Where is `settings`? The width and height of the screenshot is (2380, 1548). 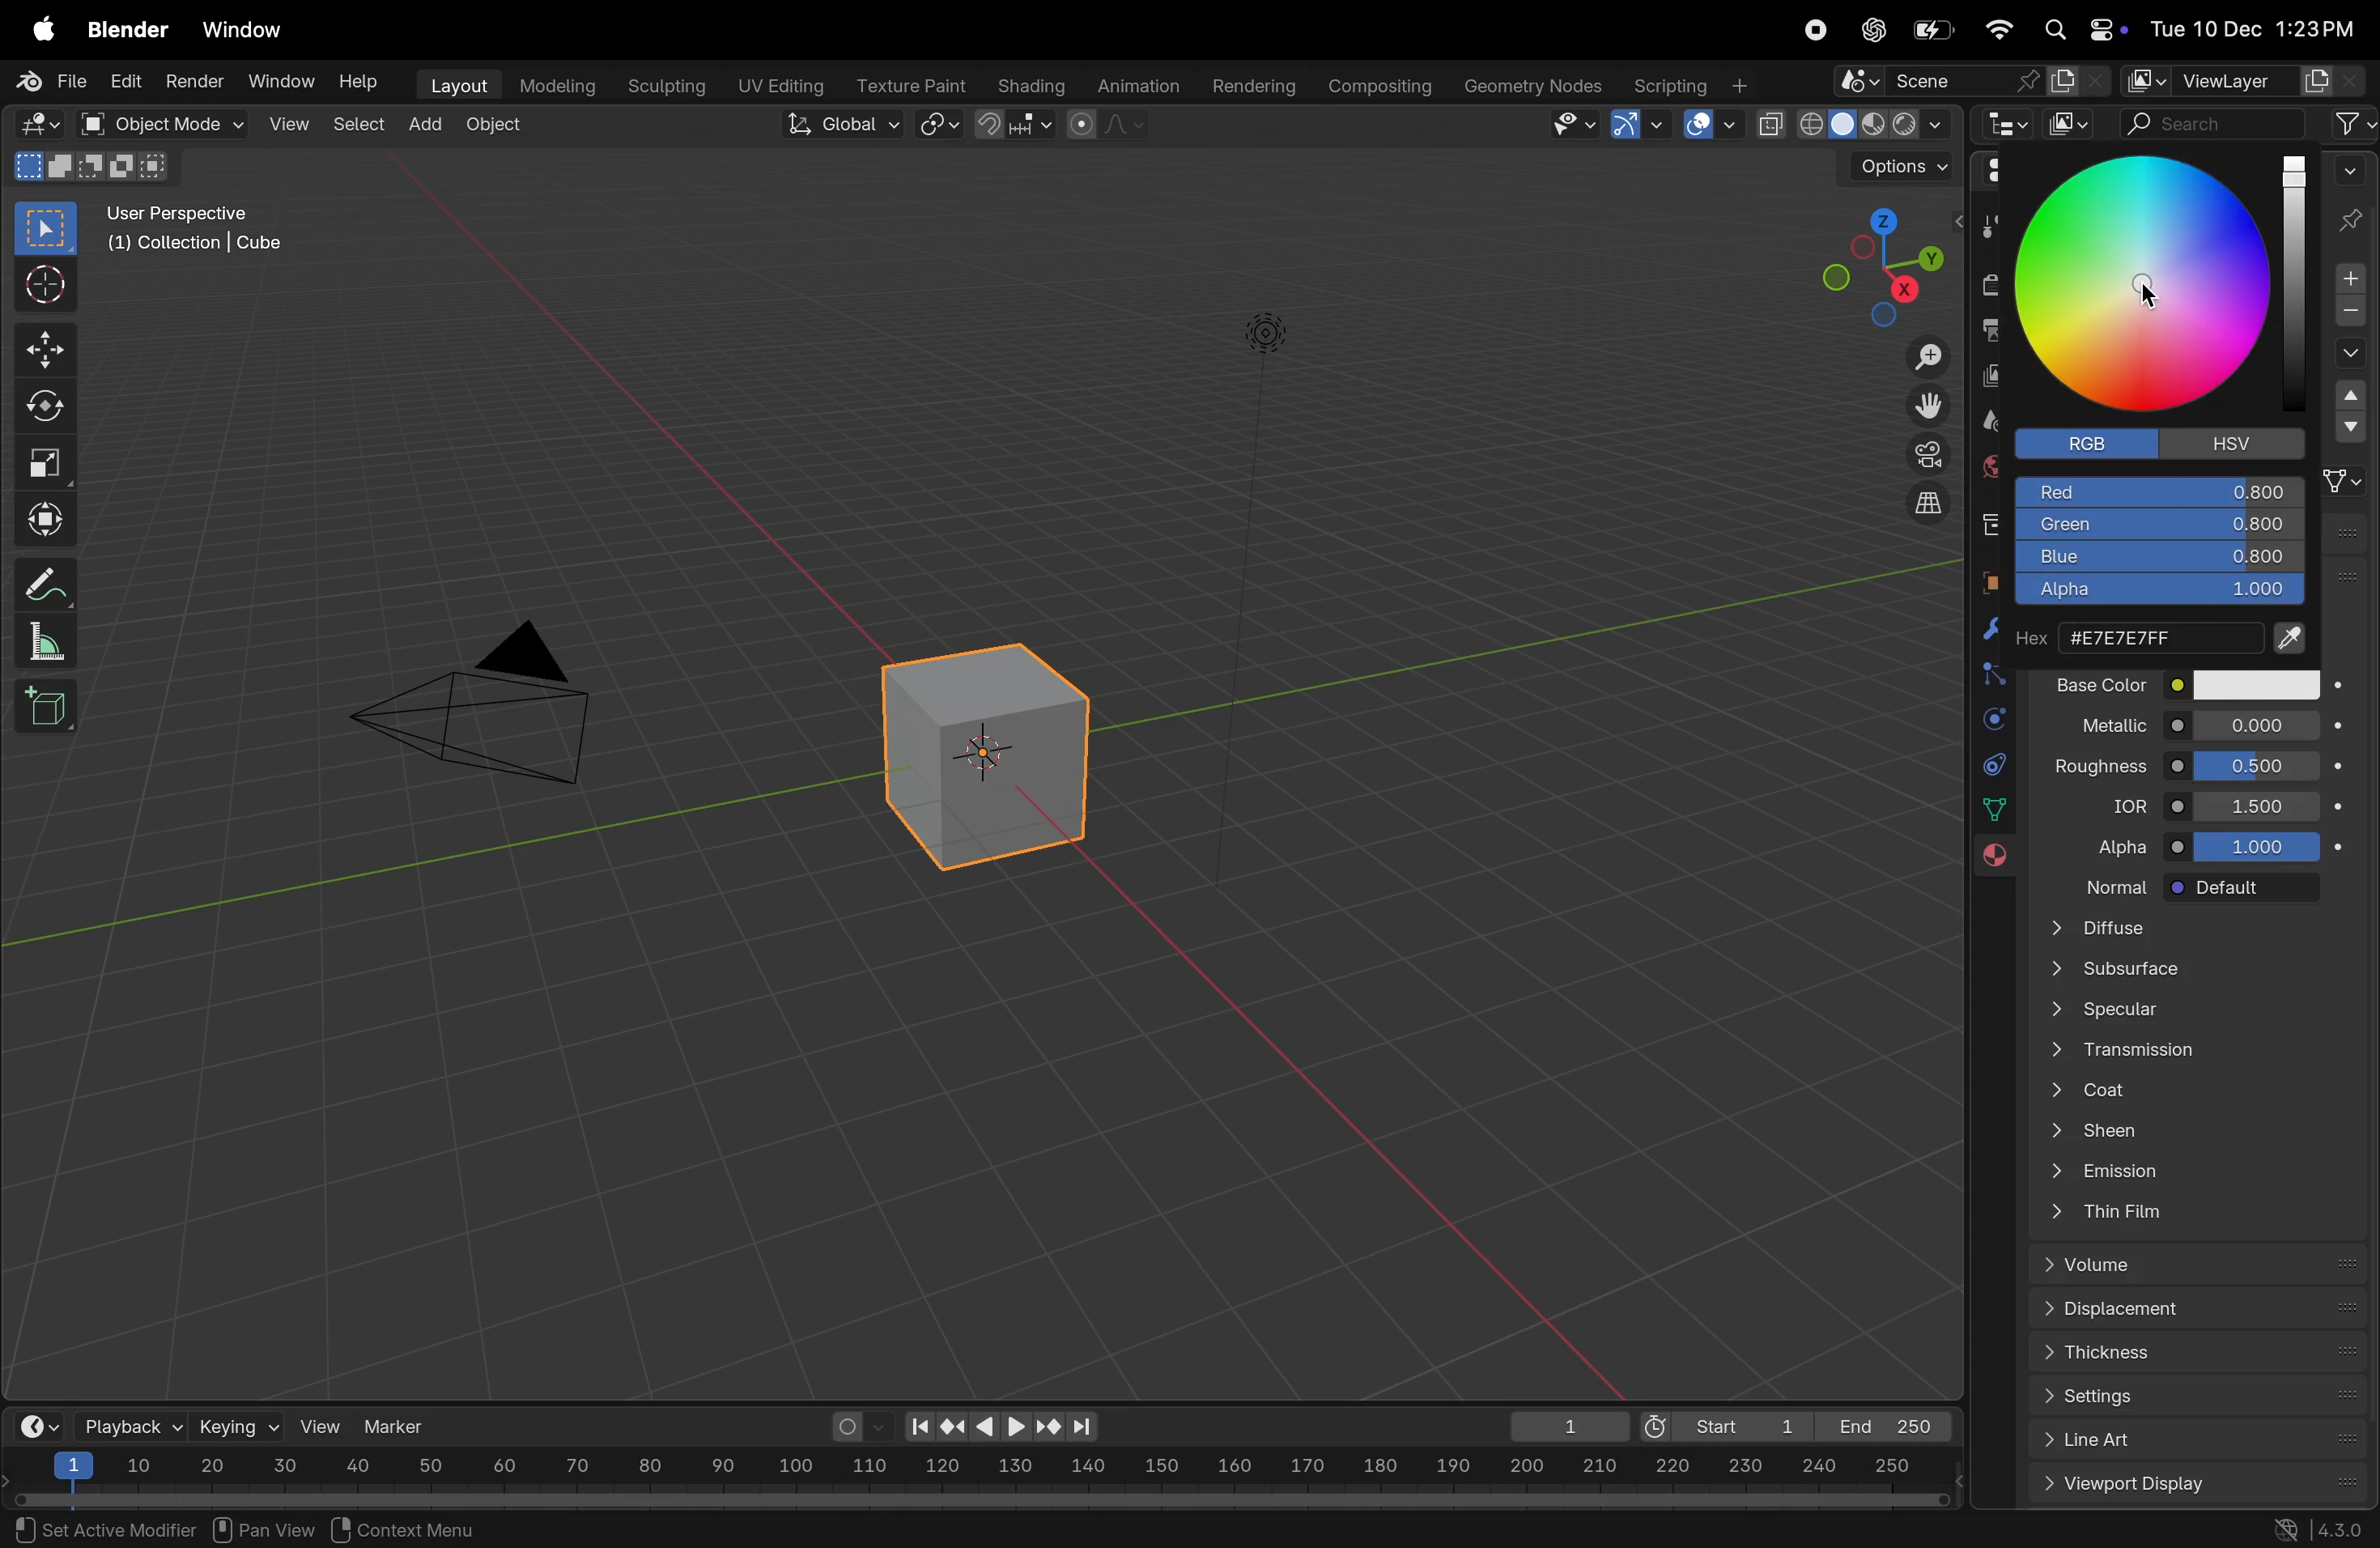 settings is located at coordinates (2206, 1398).